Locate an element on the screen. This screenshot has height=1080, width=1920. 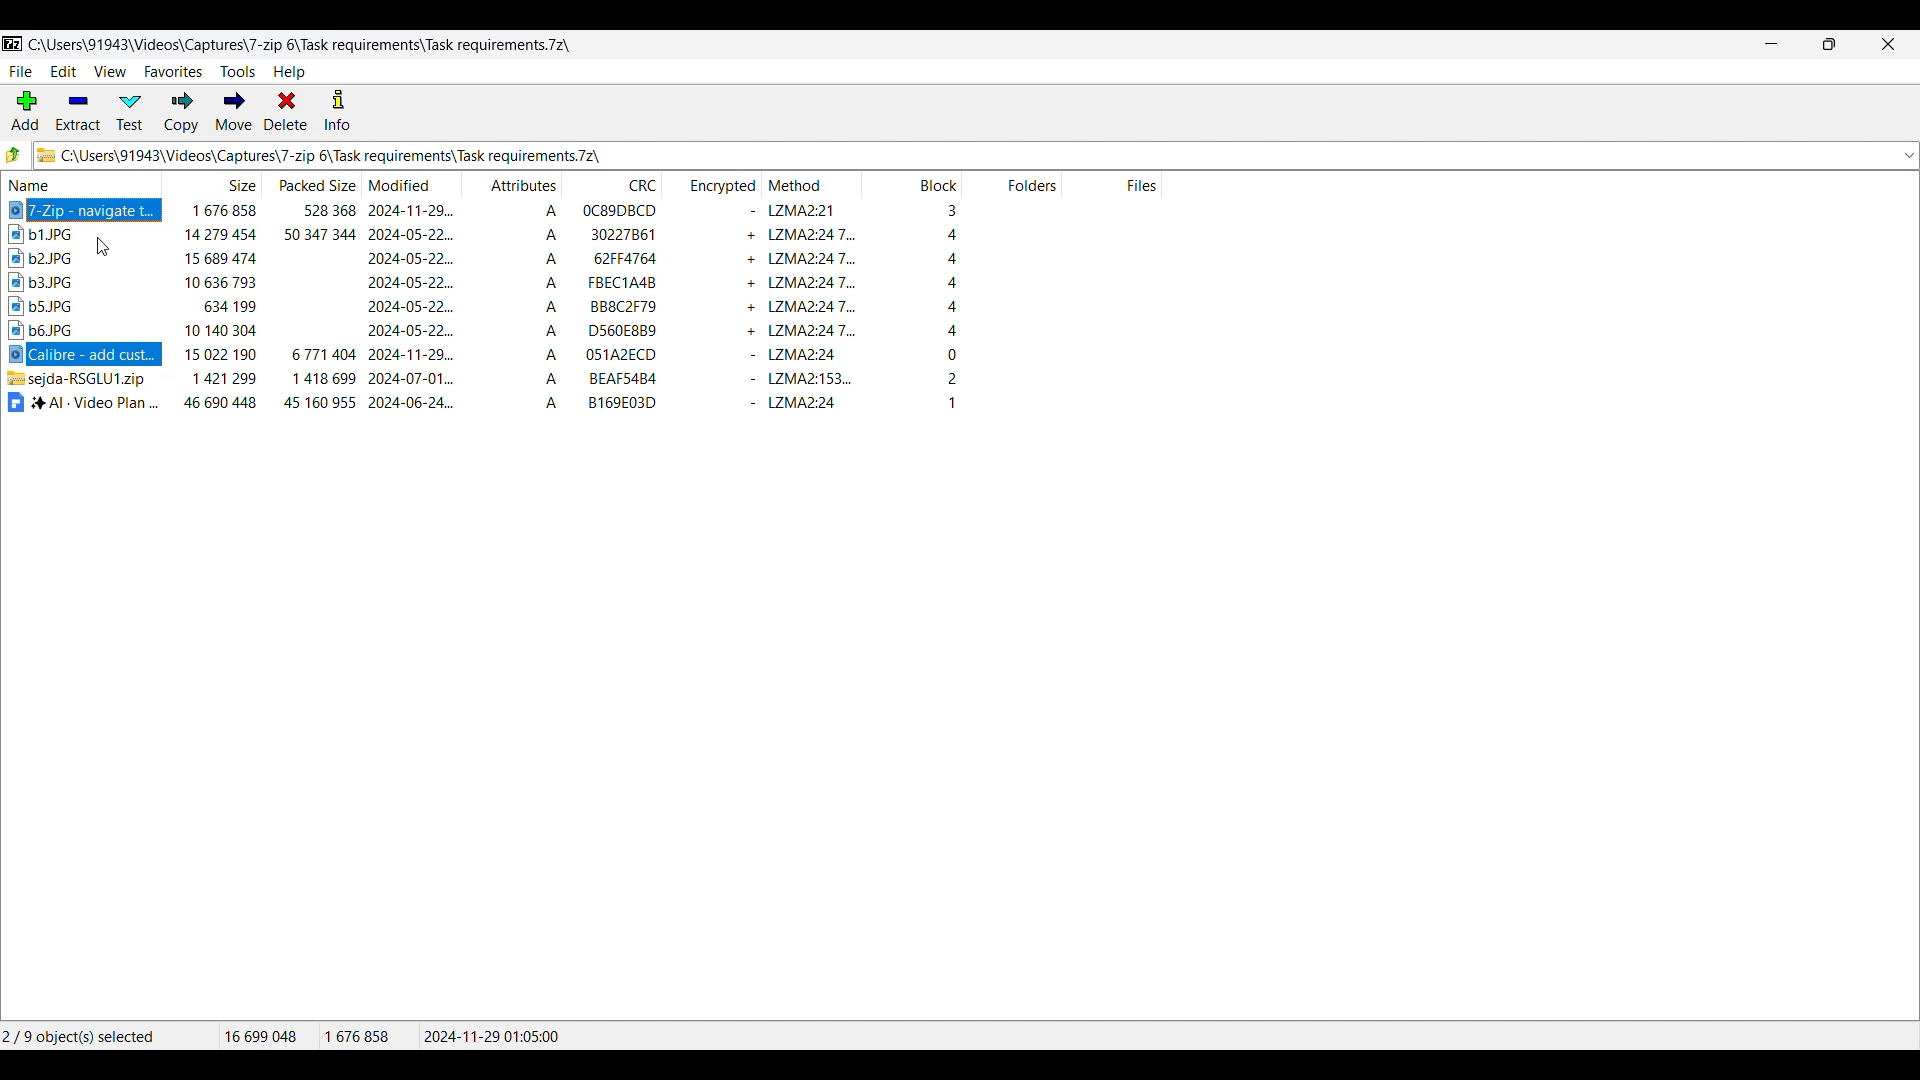
Delete is located at coordinates (286, 110).